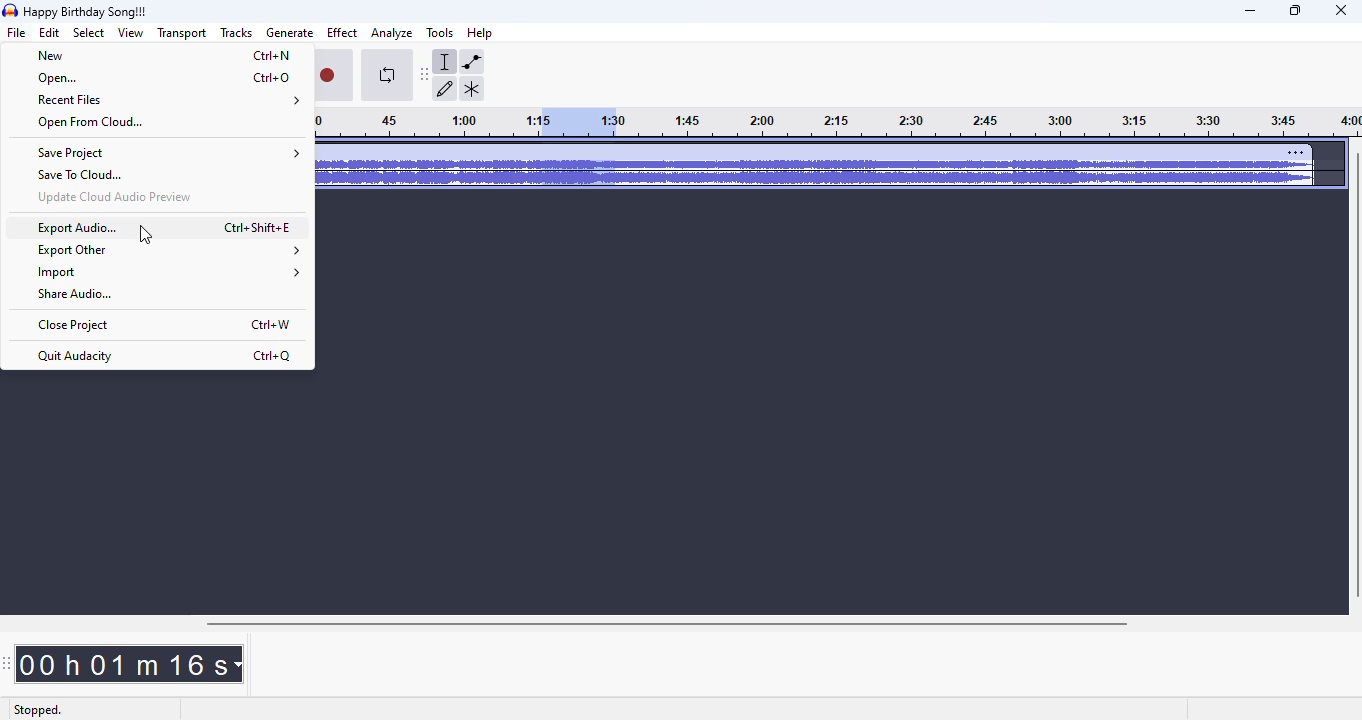  What do you see at coordinates (169, 100) in the screenshot?
I see `recent files` at bounding box center [169, 100].